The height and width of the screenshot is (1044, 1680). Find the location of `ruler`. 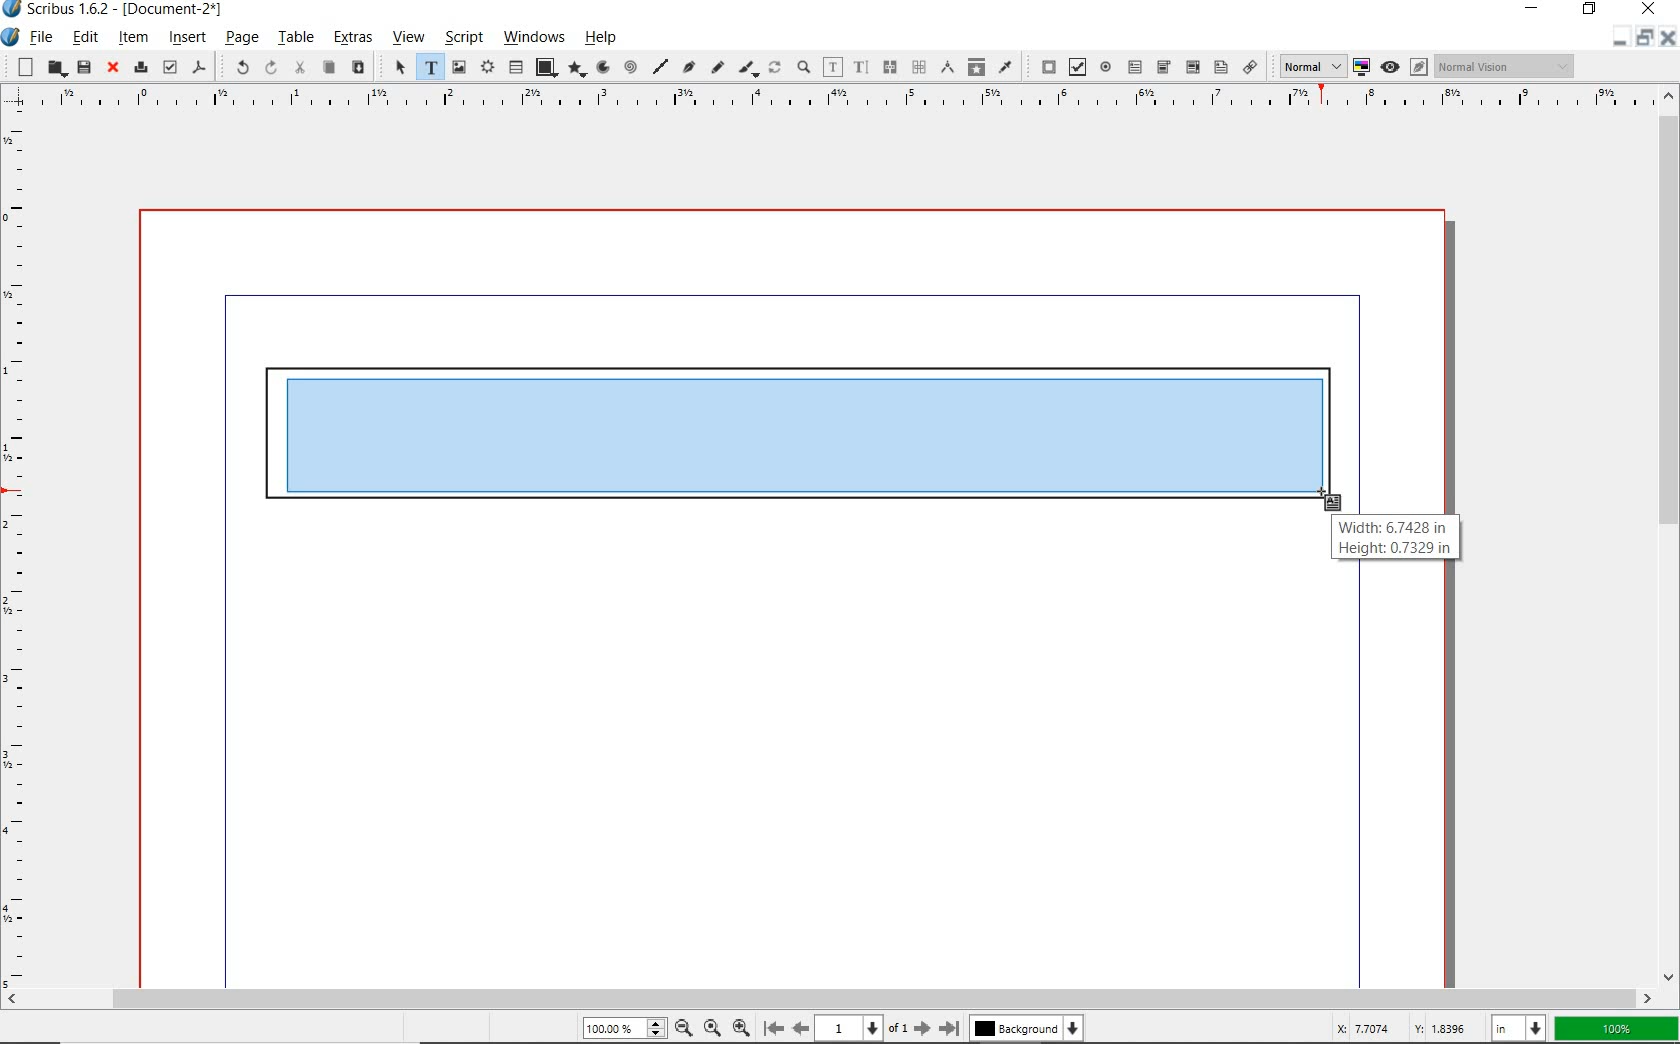

ruler is located at coordinates (832, 101).